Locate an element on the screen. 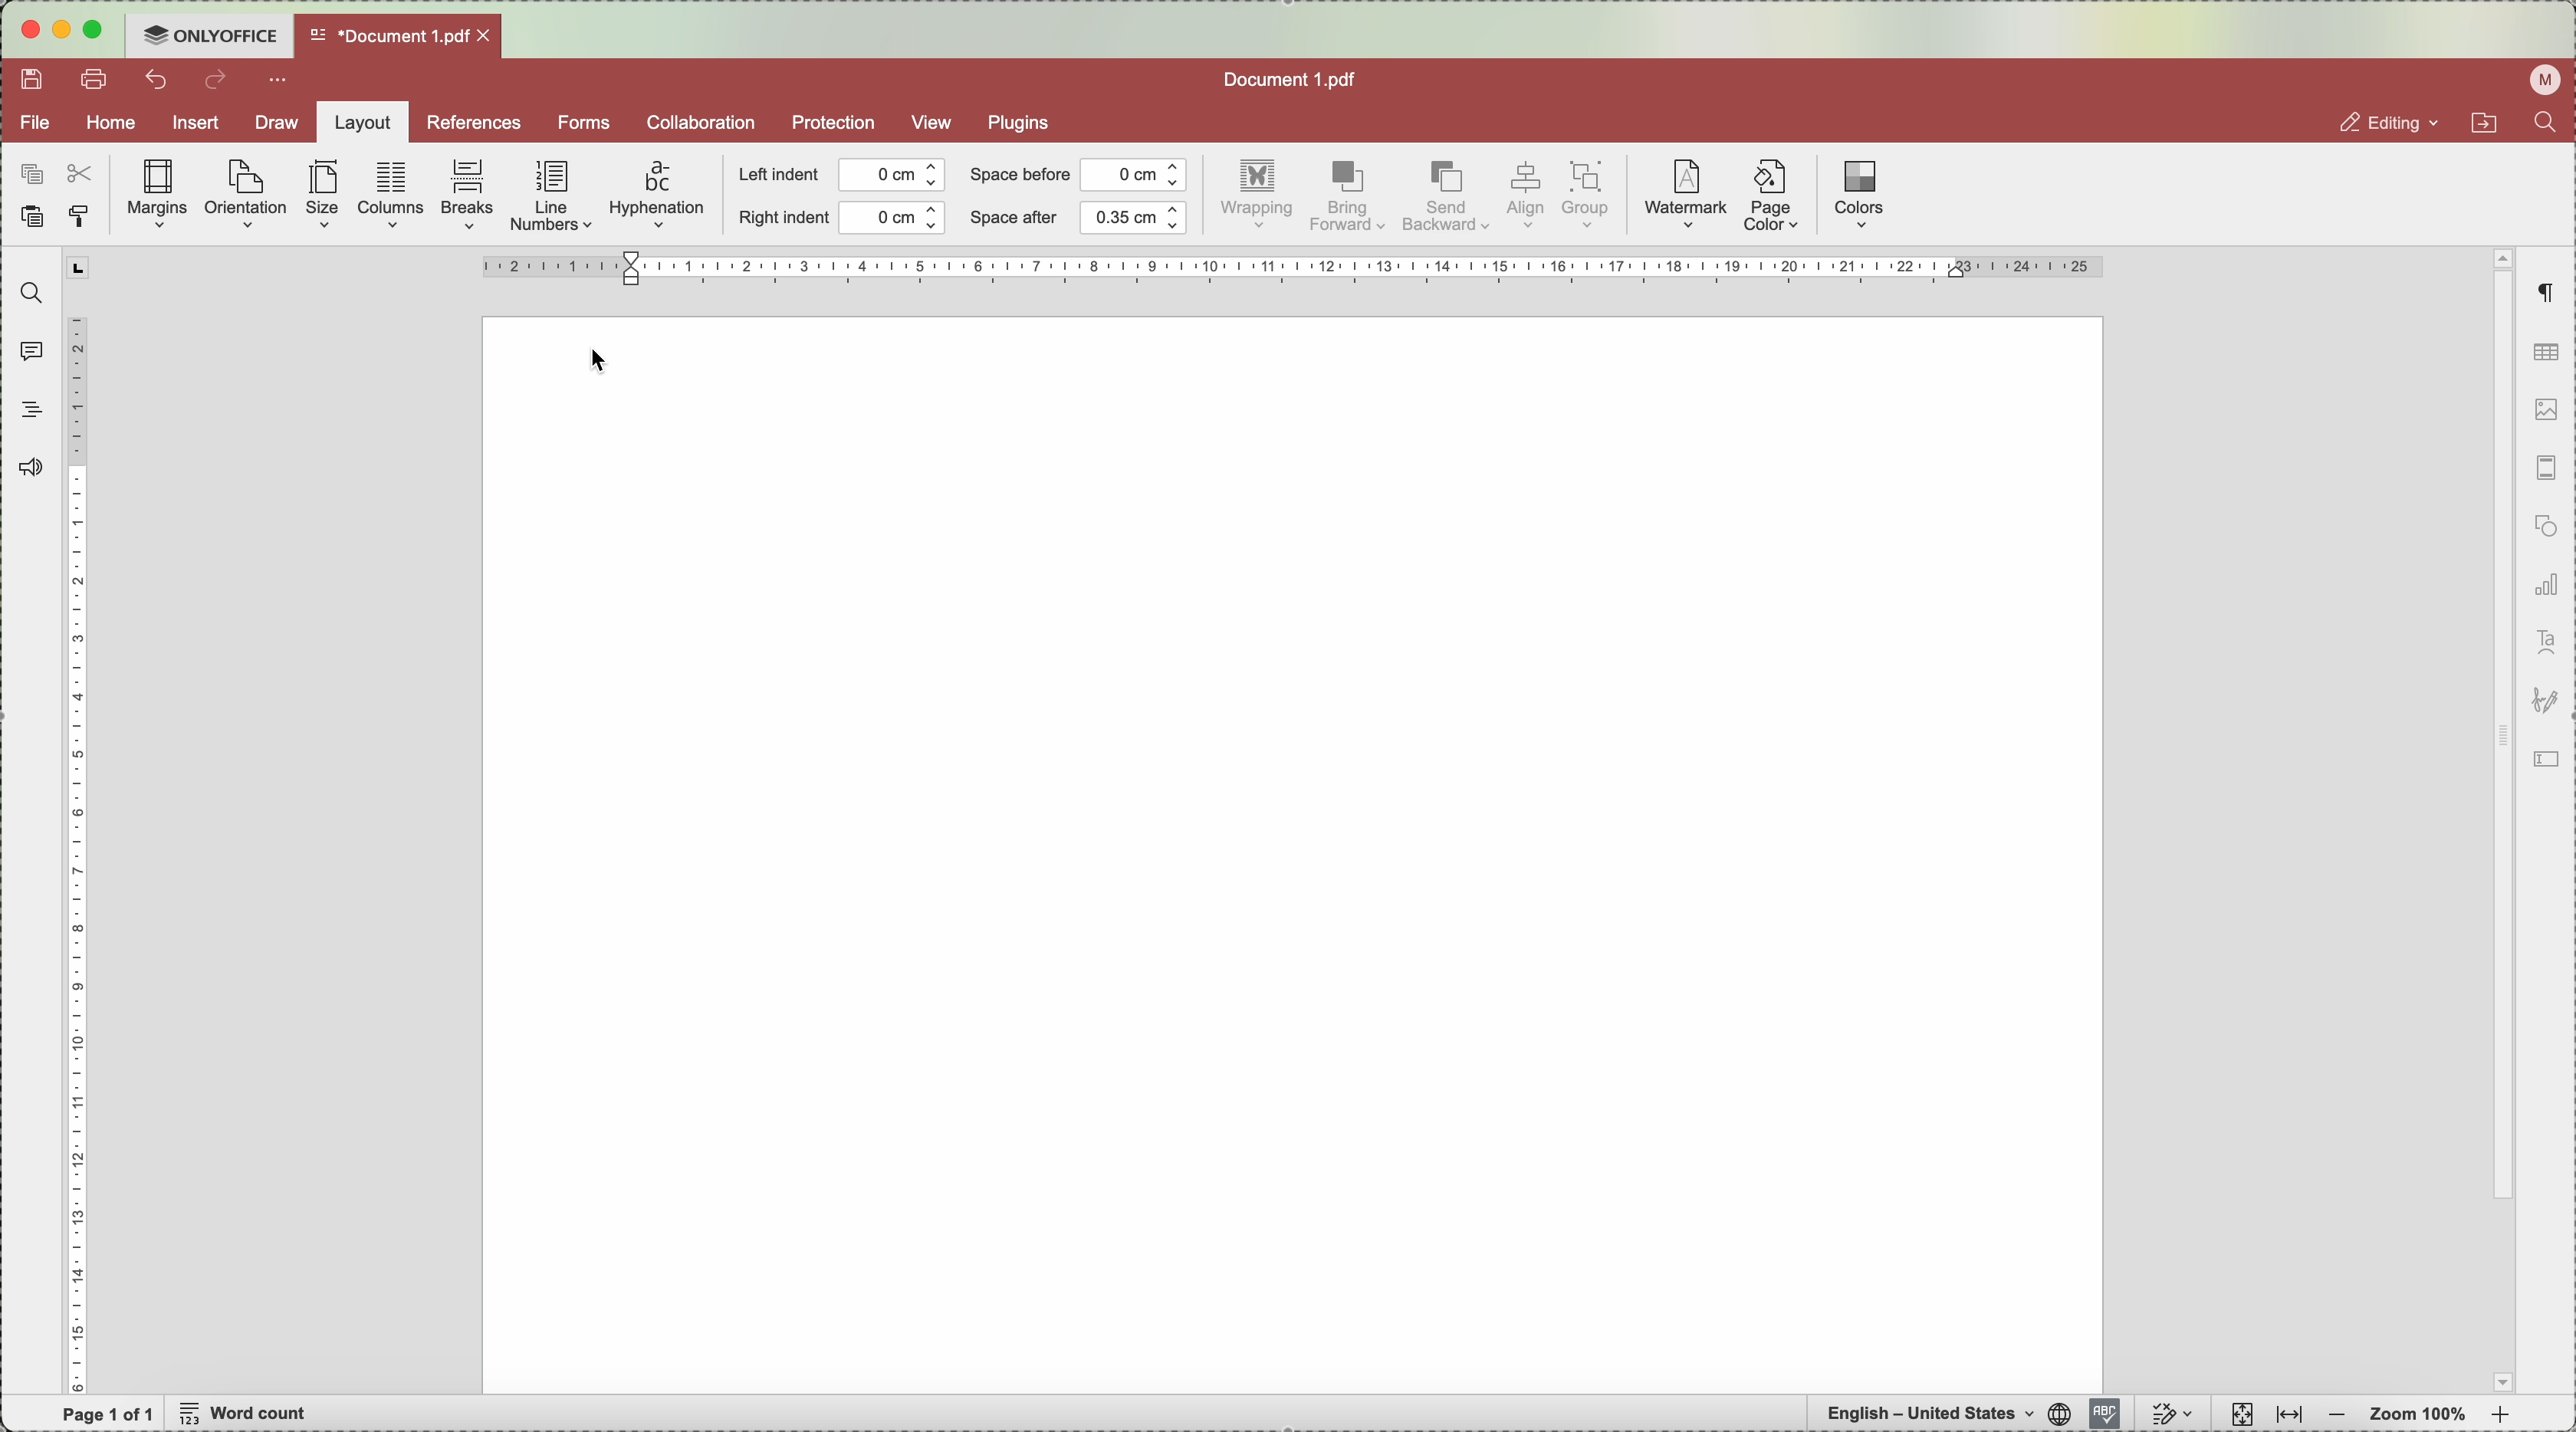  icon is located at coordinates (2545, 703).